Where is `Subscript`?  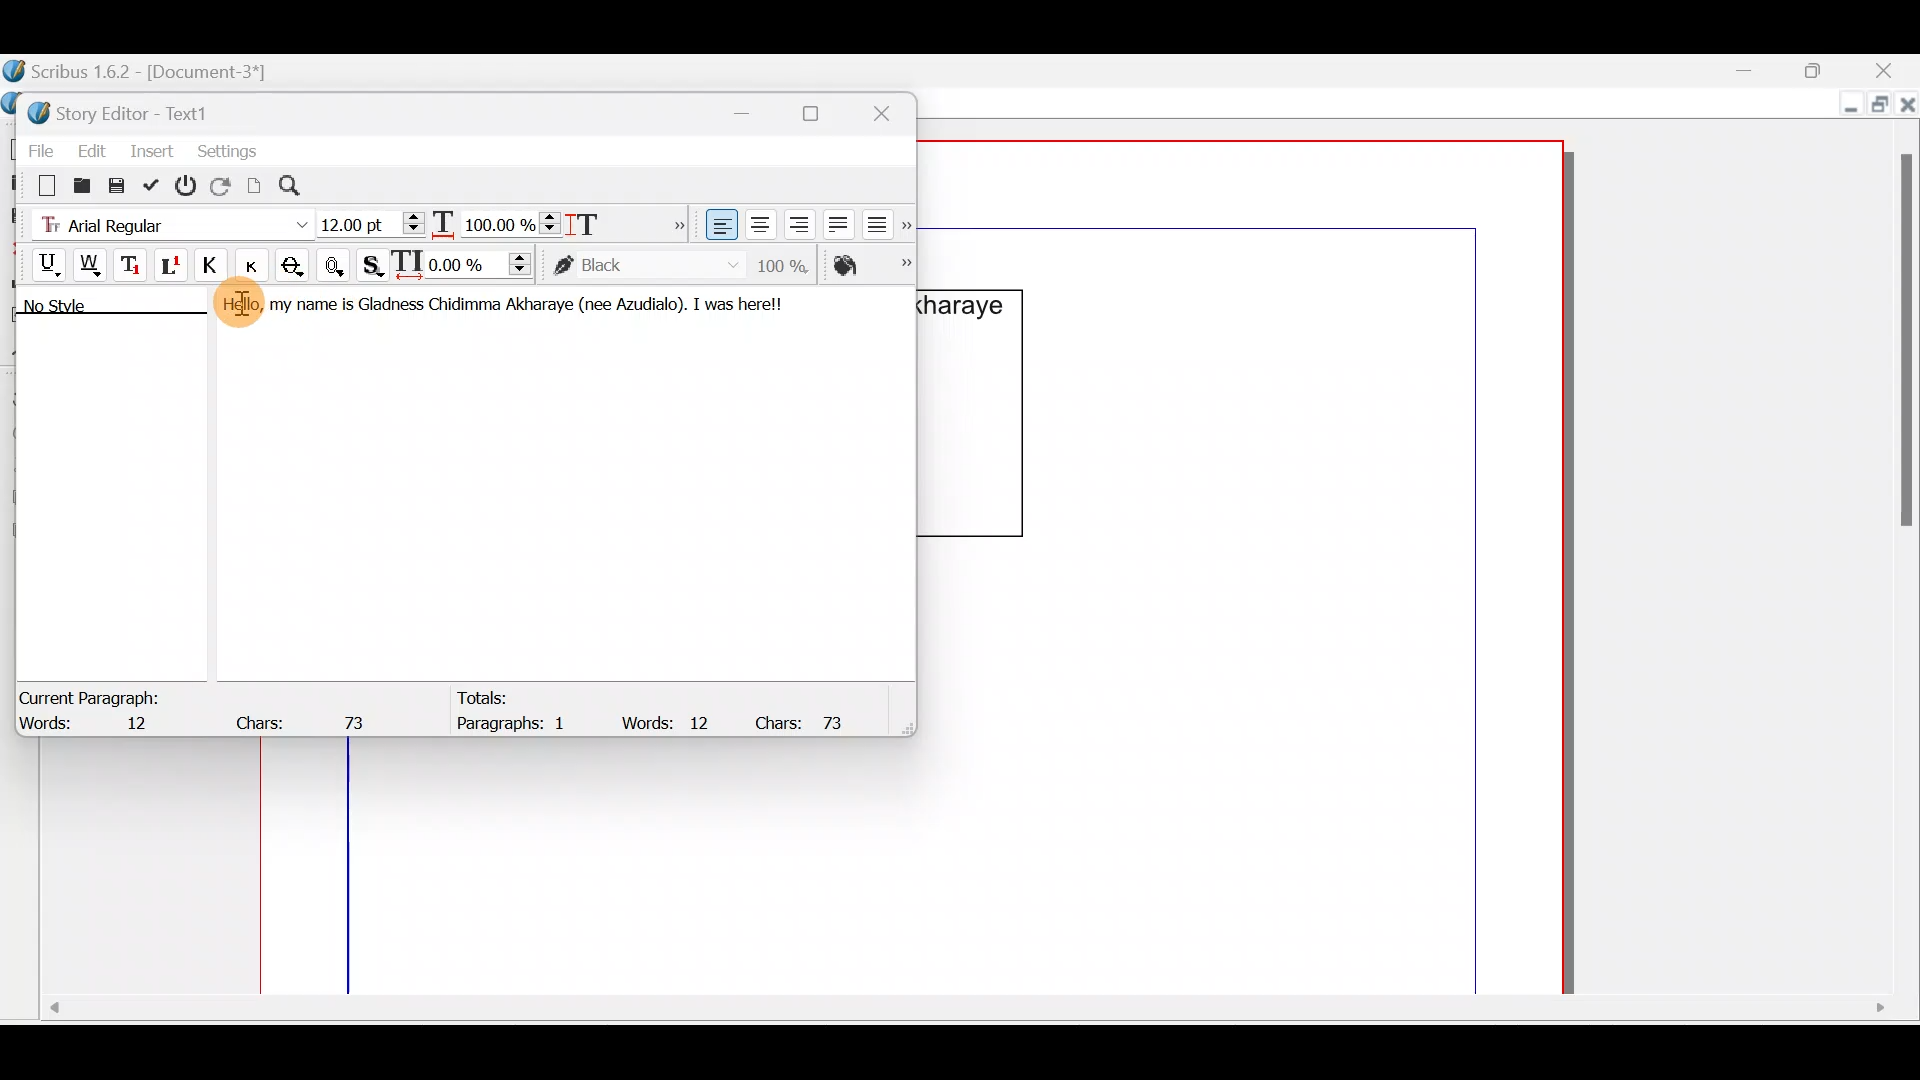 Subscript is located at coordinates (133, 263).